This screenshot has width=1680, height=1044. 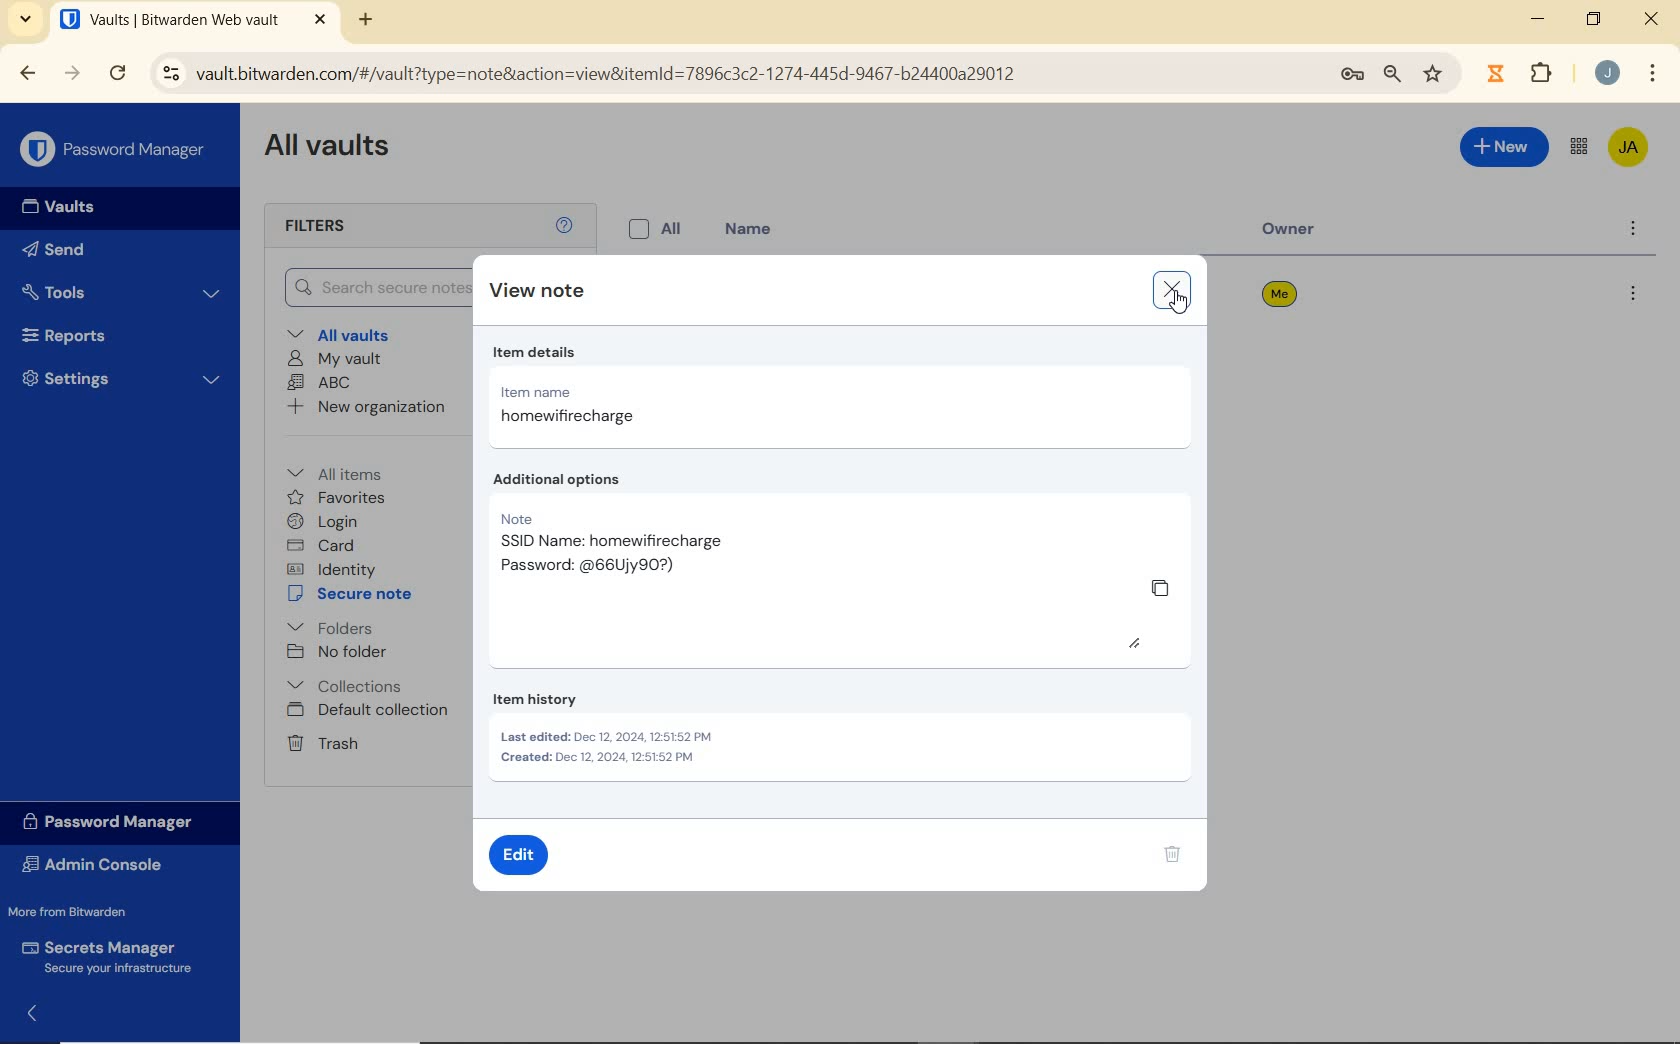 I want to click on item name, so click(x=601, y=410).